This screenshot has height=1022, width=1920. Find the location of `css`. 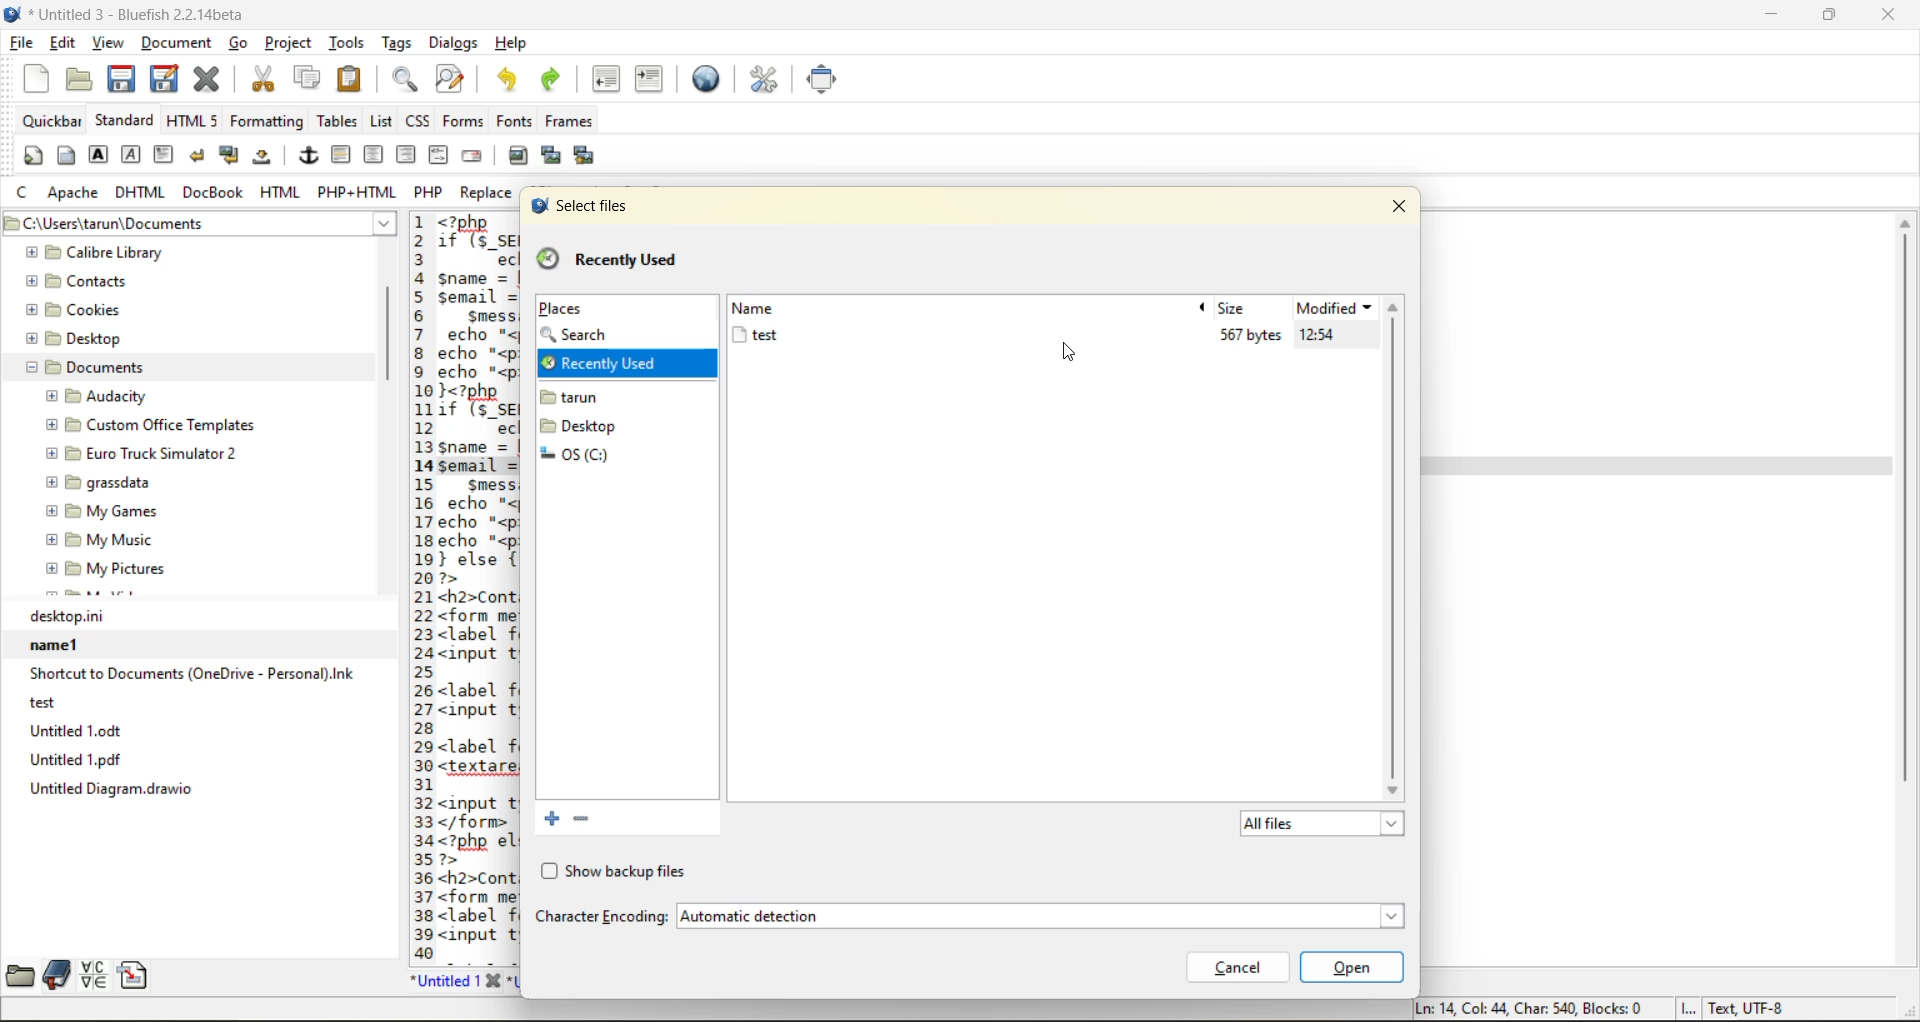

css is located at coordinates (419, 121).